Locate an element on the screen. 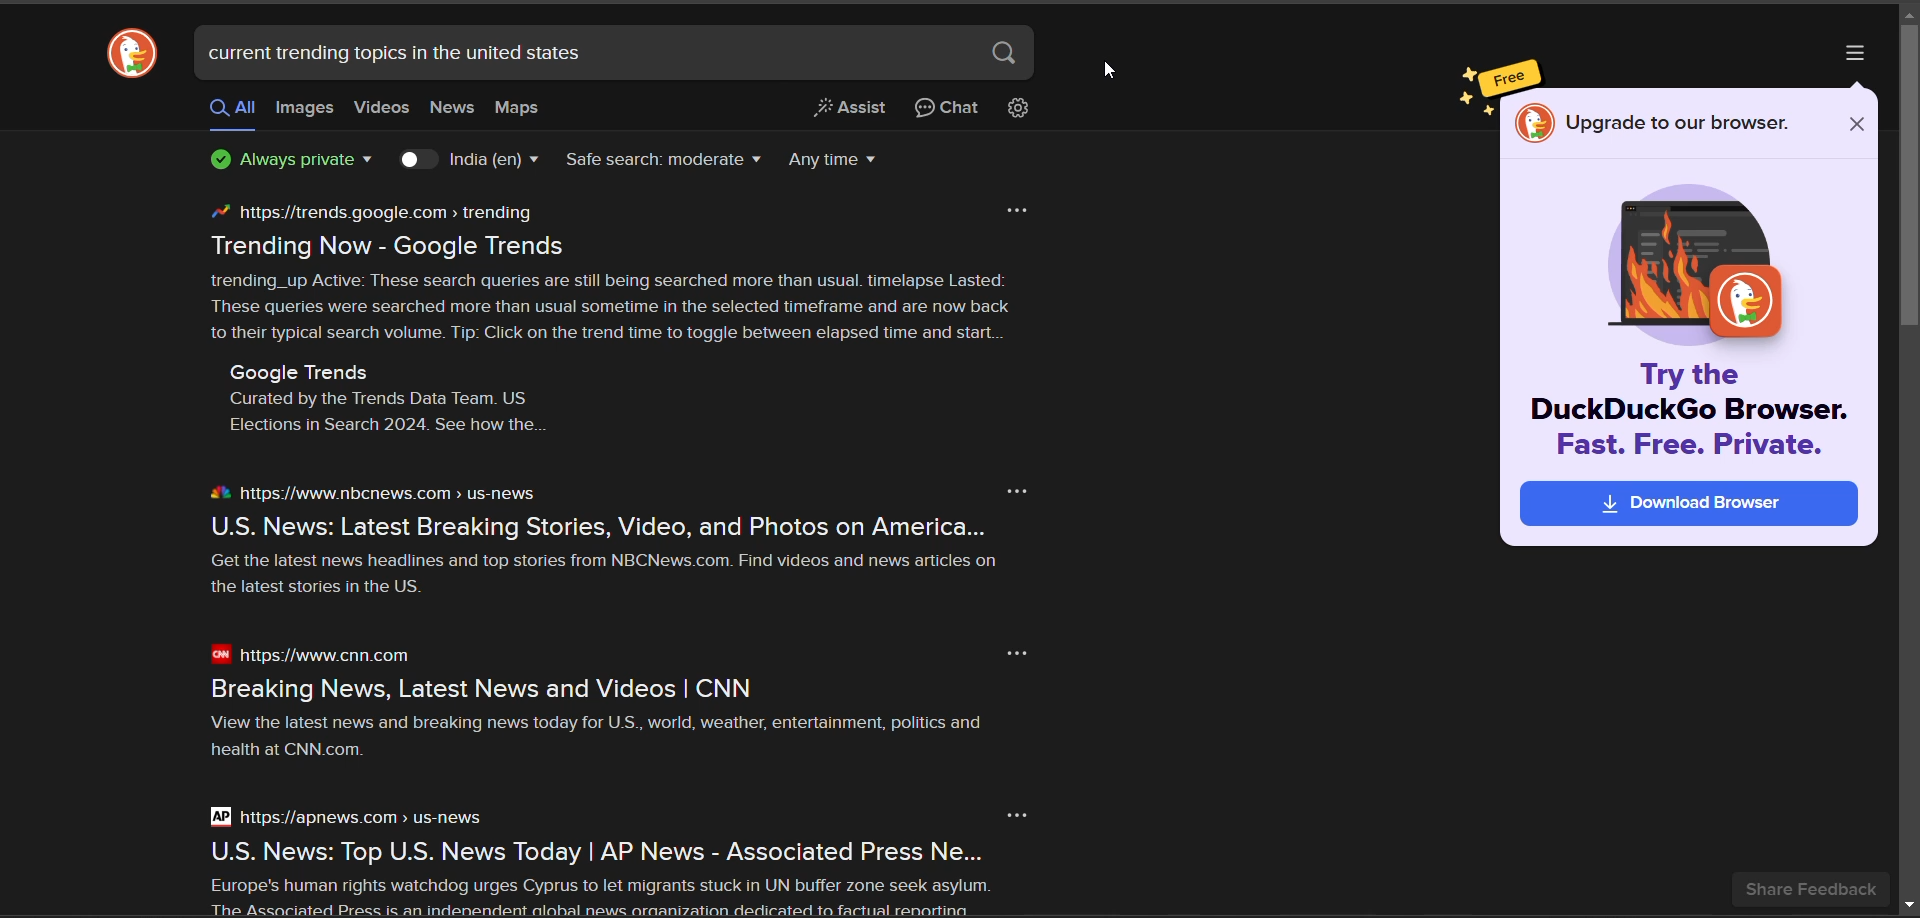  images is located at coordinates (304, 108).